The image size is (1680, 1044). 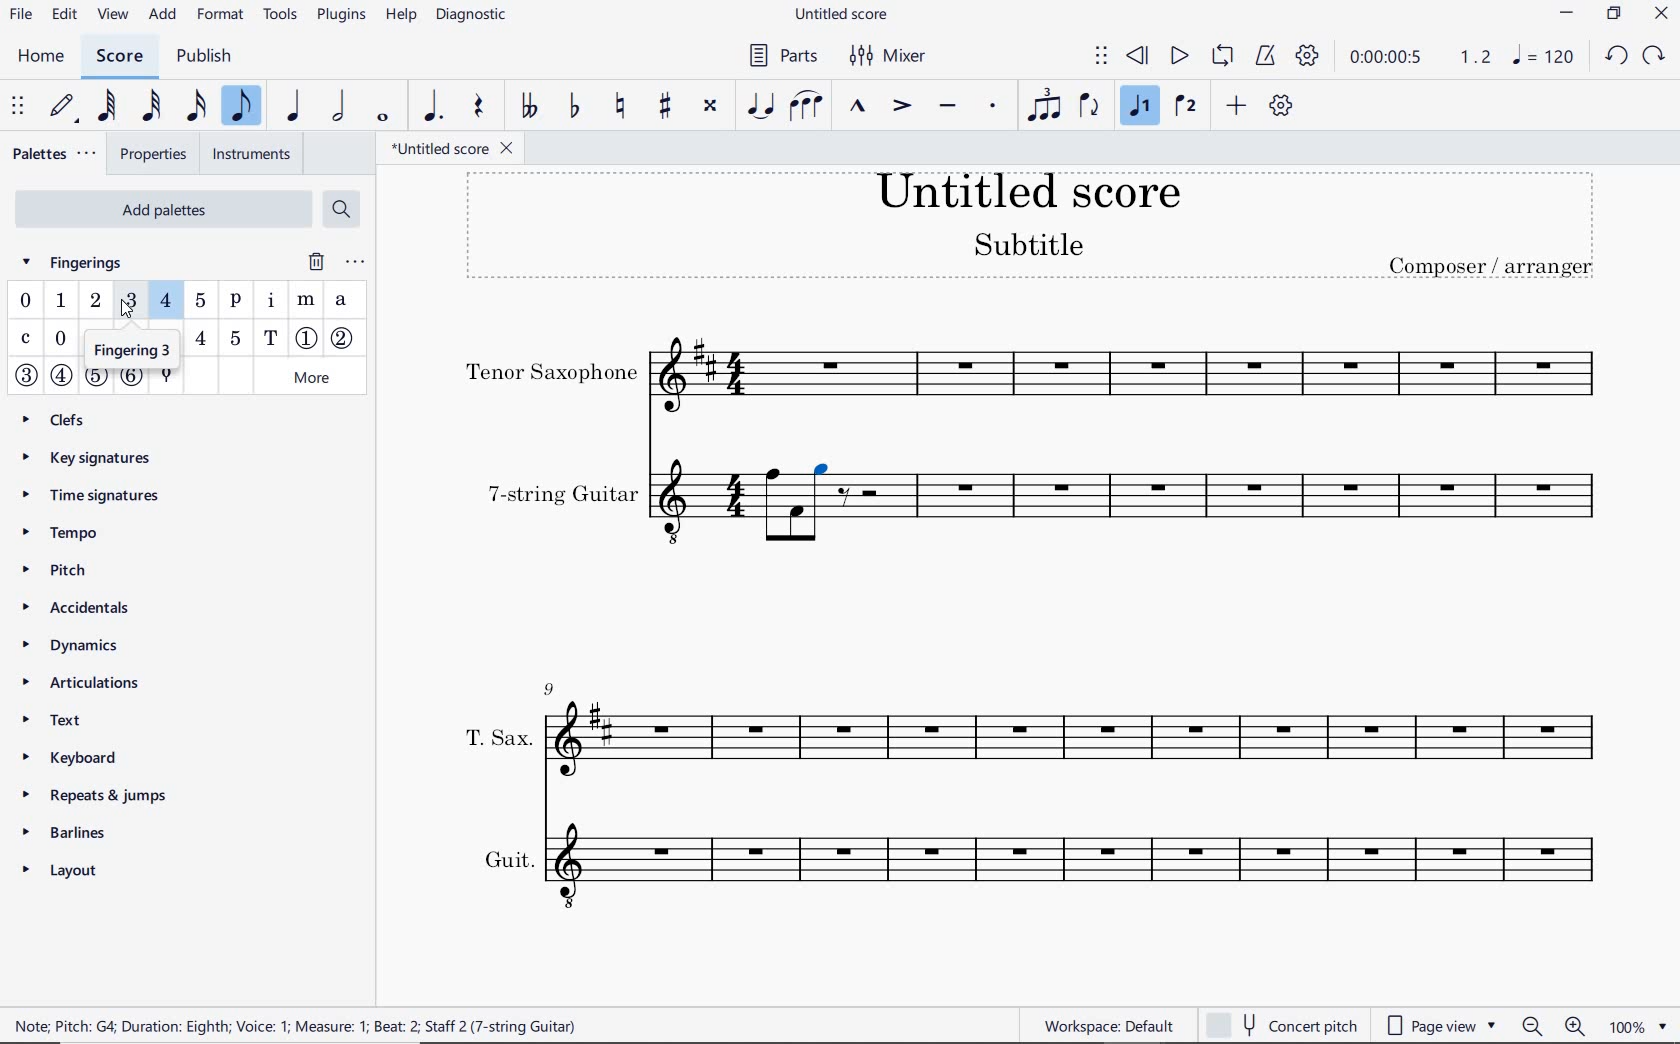 What do you see at coordinates (61, 340) in the screenshot?
I see `Lh guitar fingering 0` at bounding box center [61, 340].